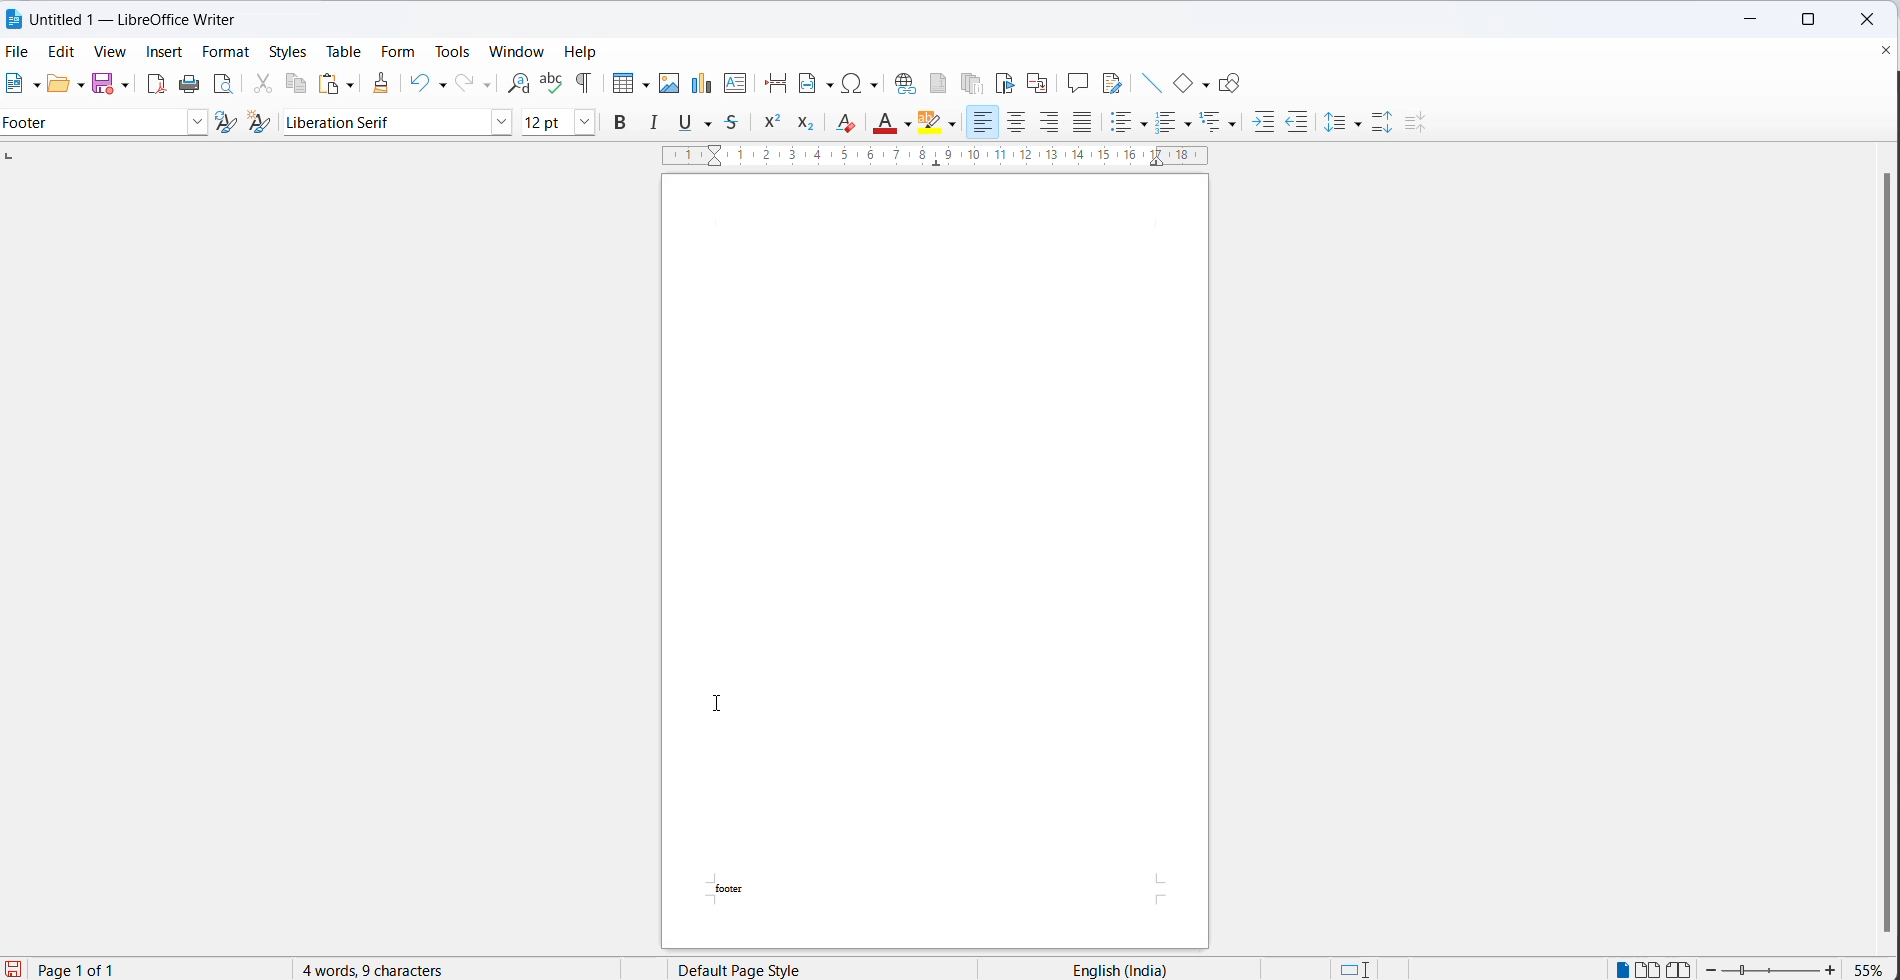  I want to click on zoom slider, so click(1771, 971).